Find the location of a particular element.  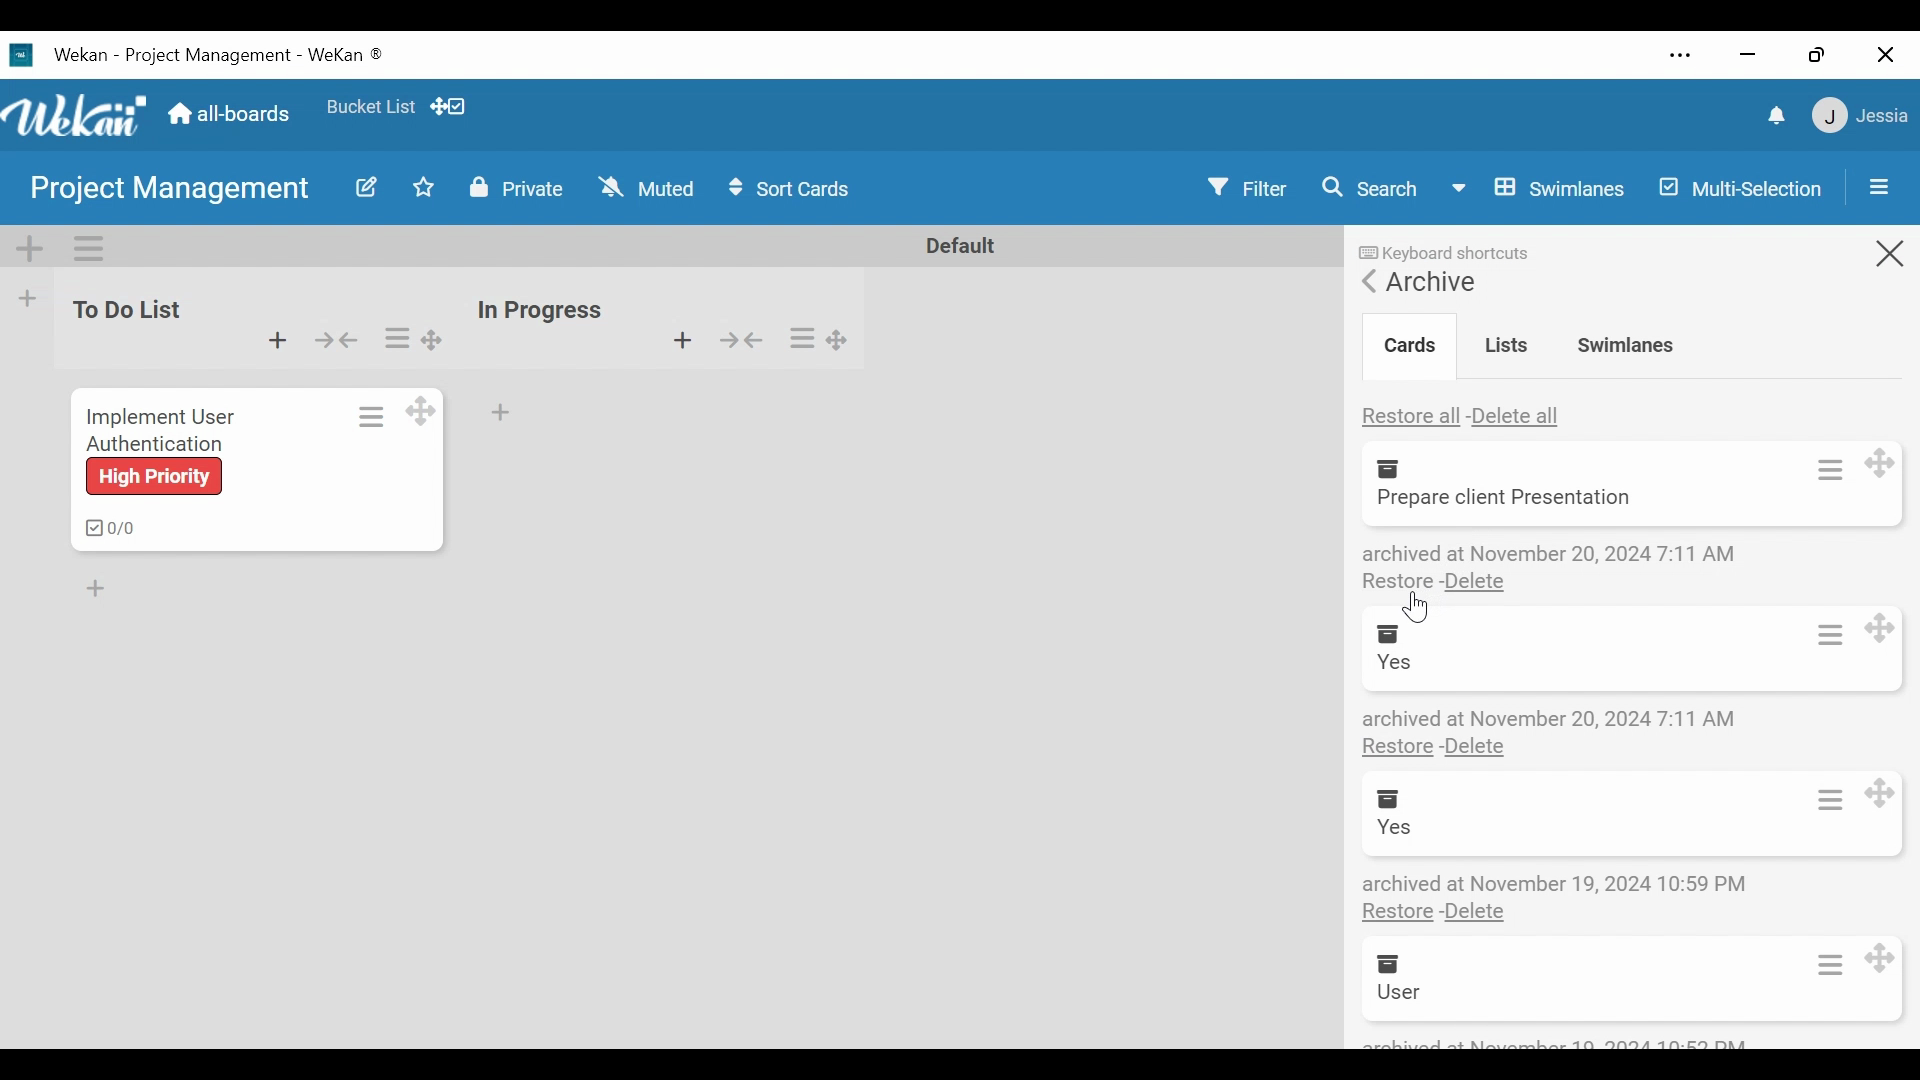

Search is located at coordinates (1369, 186).